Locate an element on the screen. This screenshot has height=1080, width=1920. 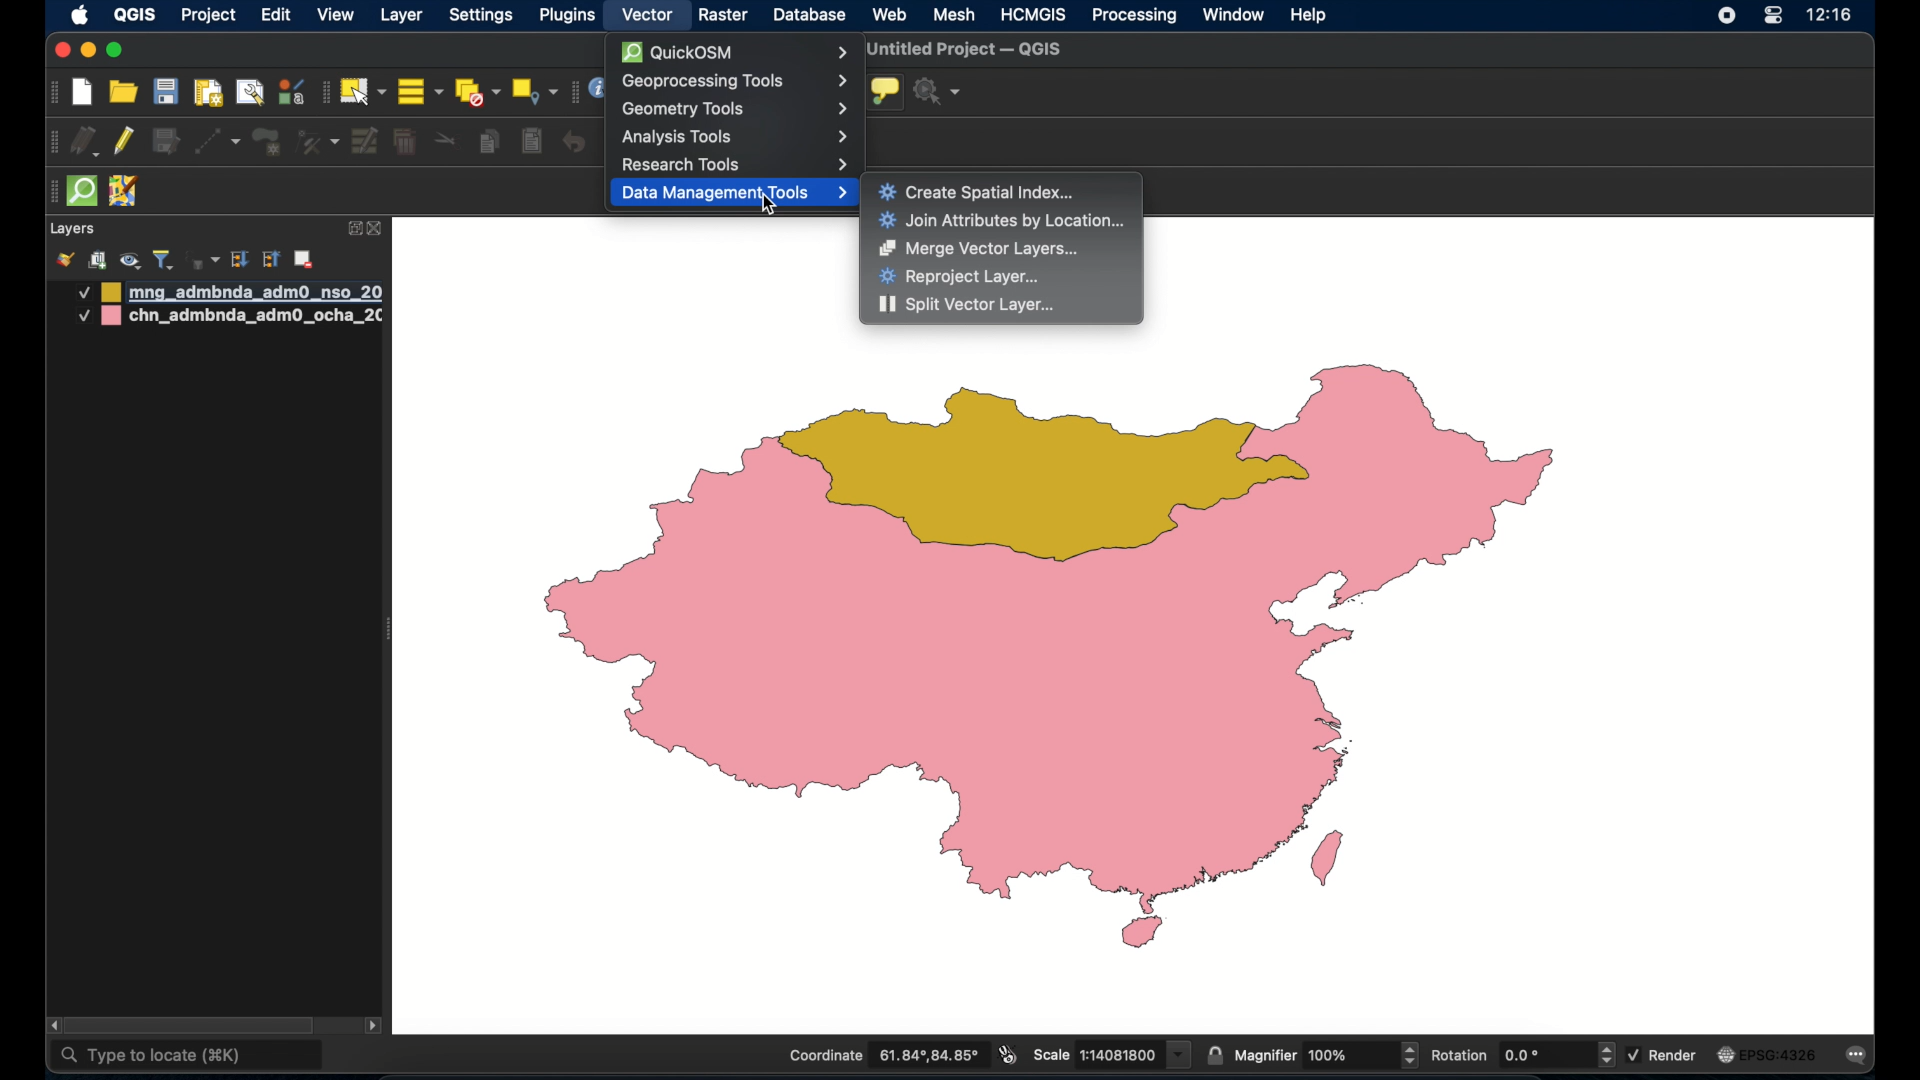
digitizing toolbar is located at coordinates (55, 145).